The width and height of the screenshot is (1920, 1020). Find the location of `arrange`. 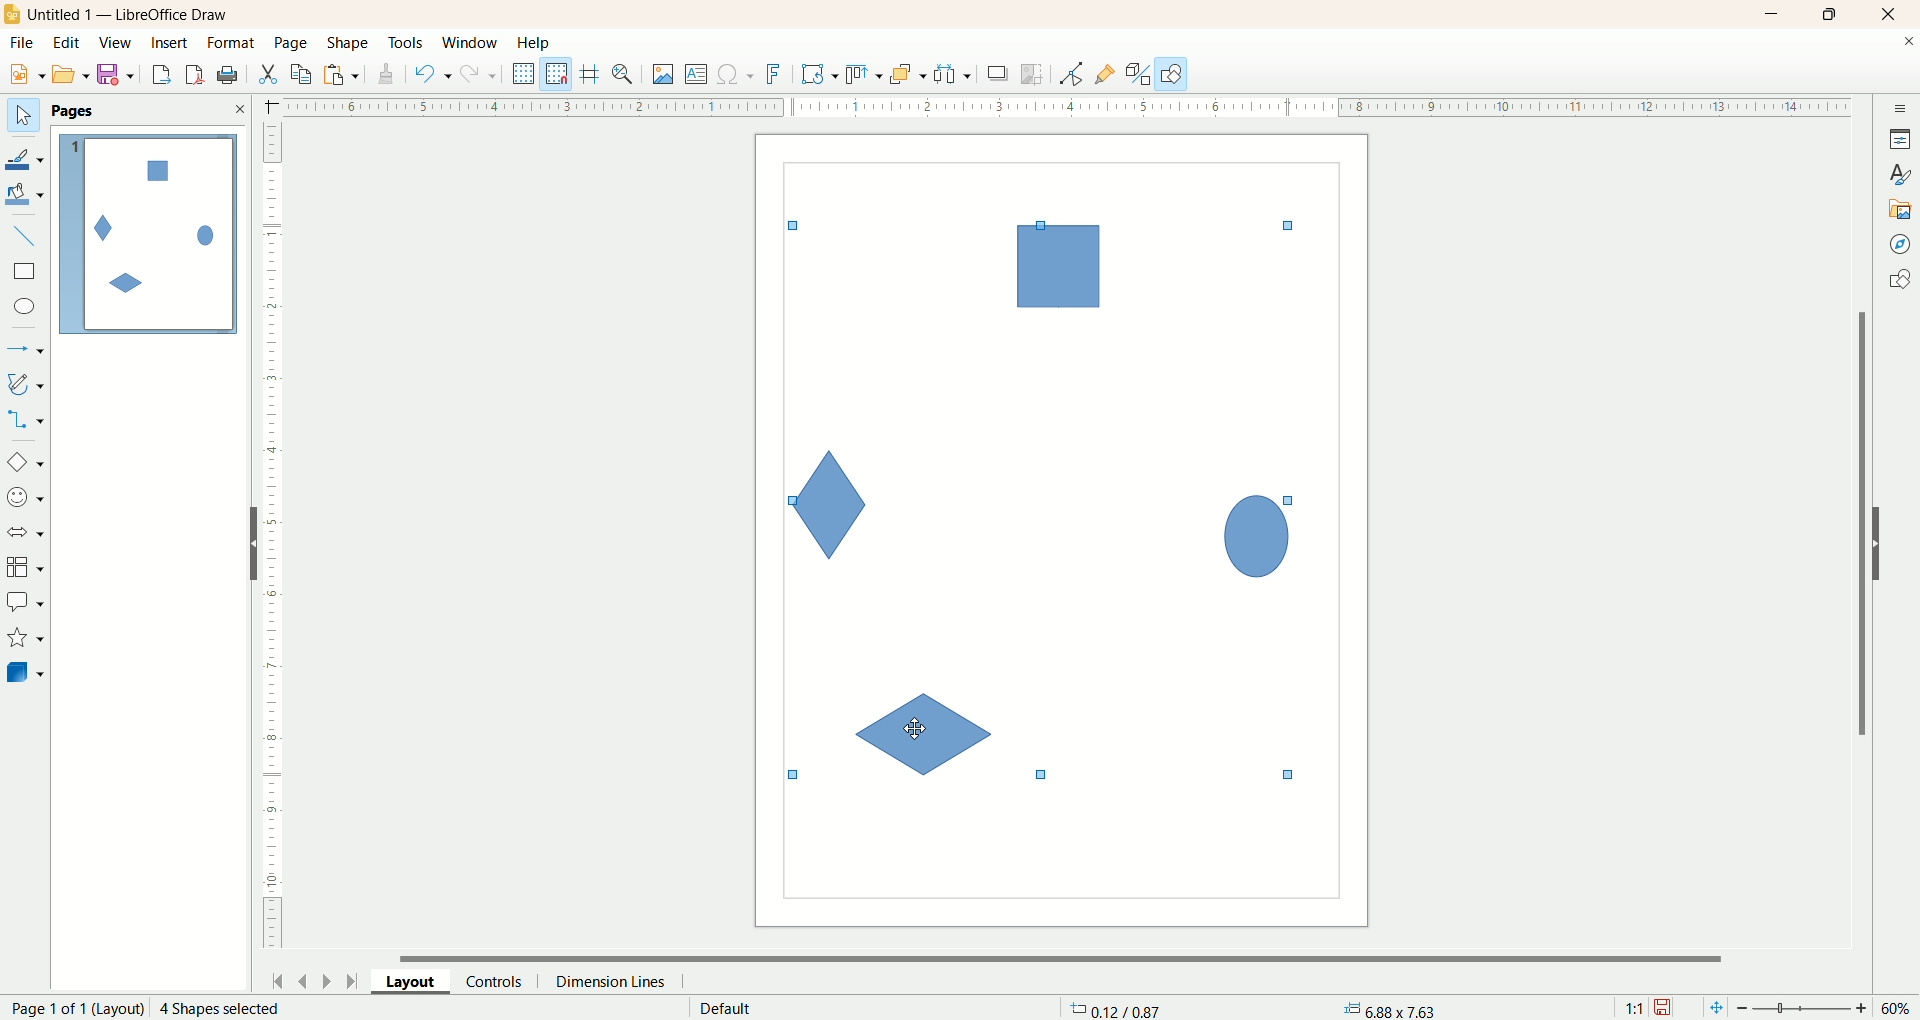

arrange is located at coordinates (909, 73).